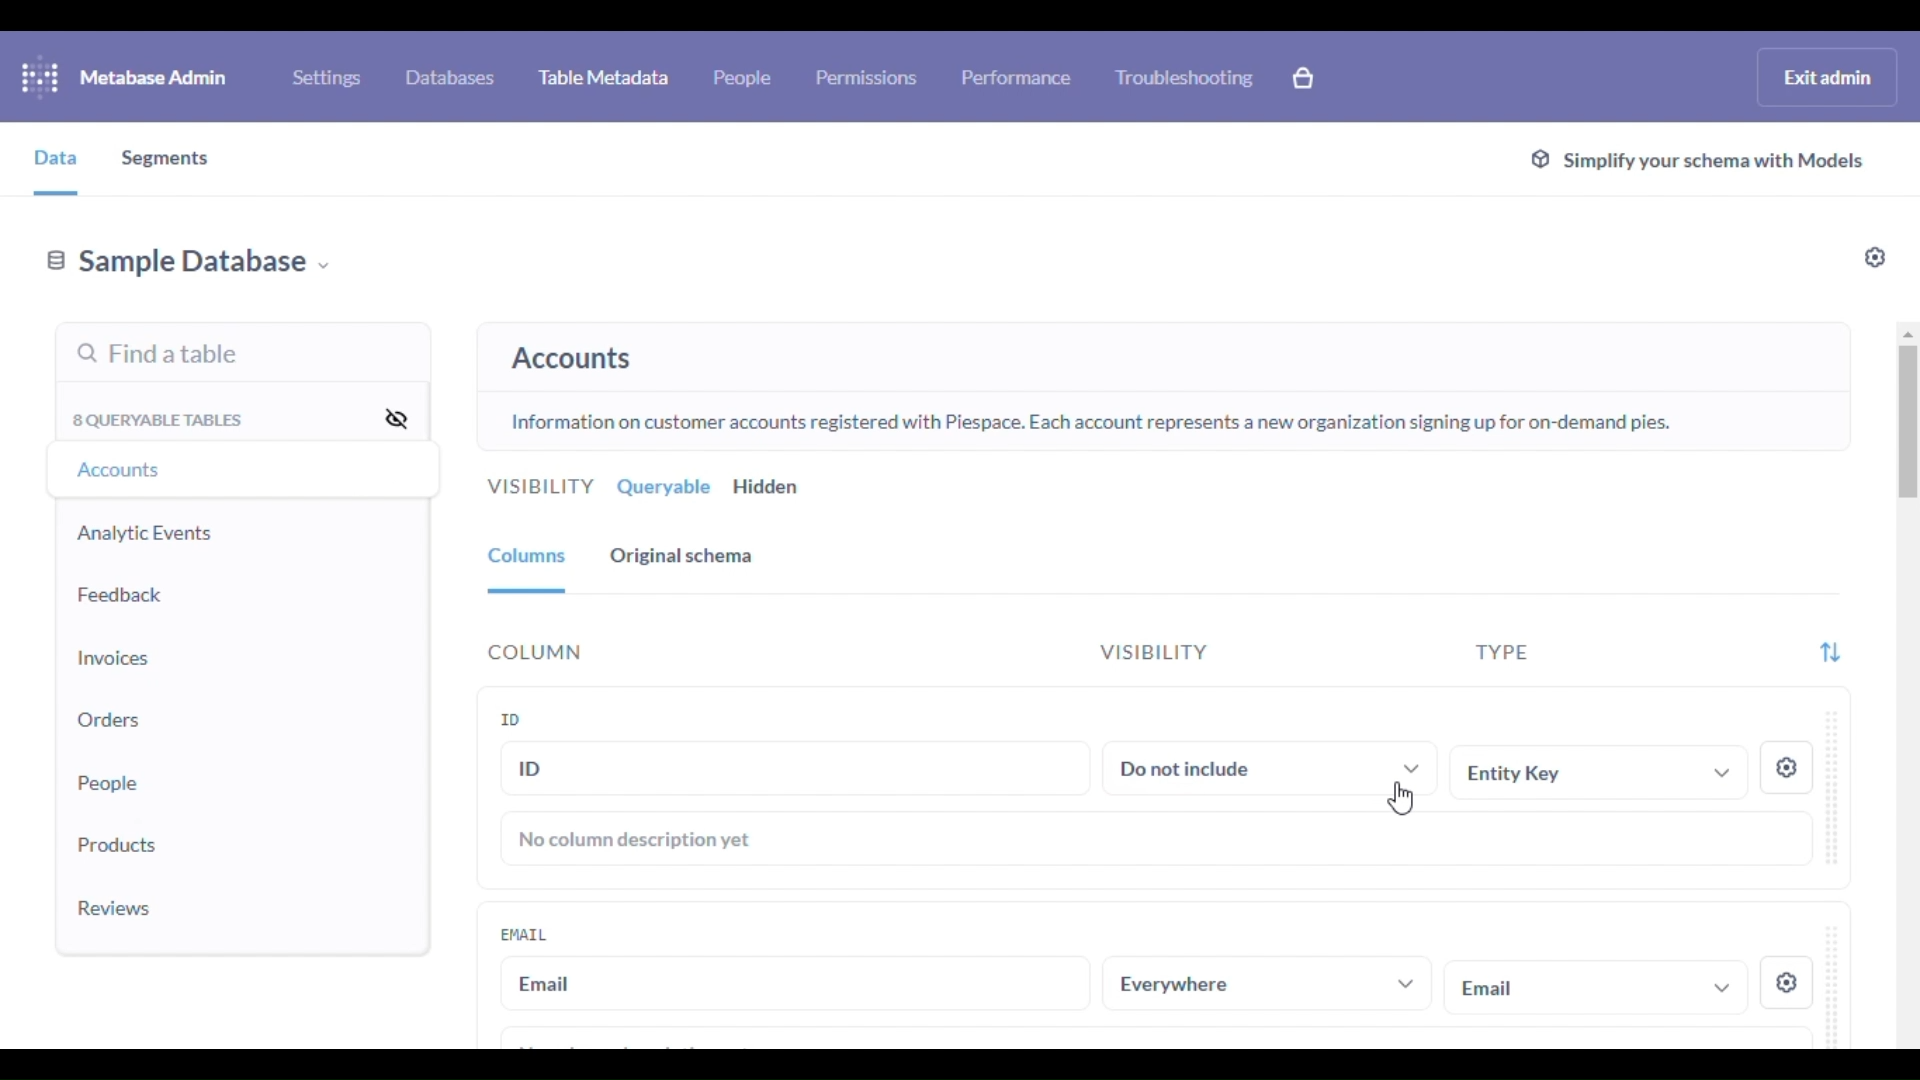 This screenshot has height=1080, width=1920. I want to click on entity key, so click(1597, 771).